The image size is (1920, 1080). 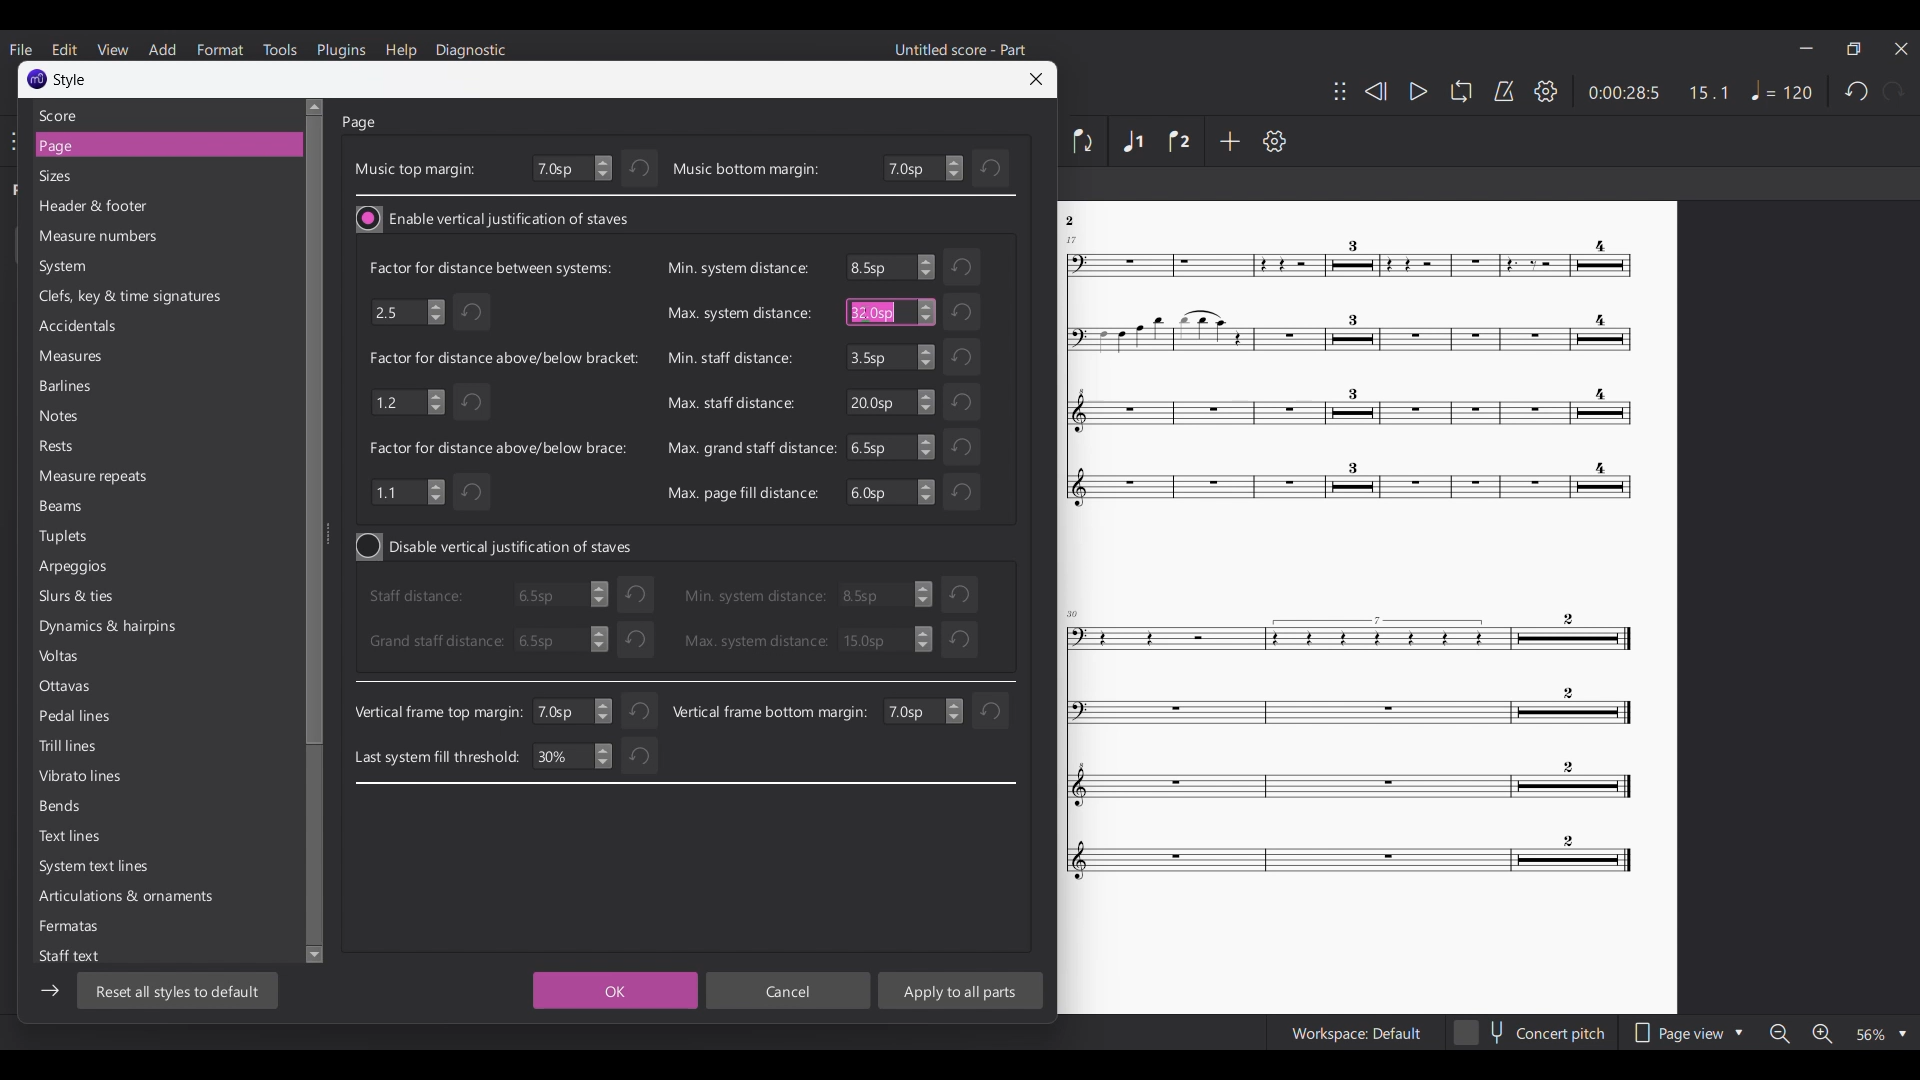 I want to click on Minimize, so click(x=1807, y=48).